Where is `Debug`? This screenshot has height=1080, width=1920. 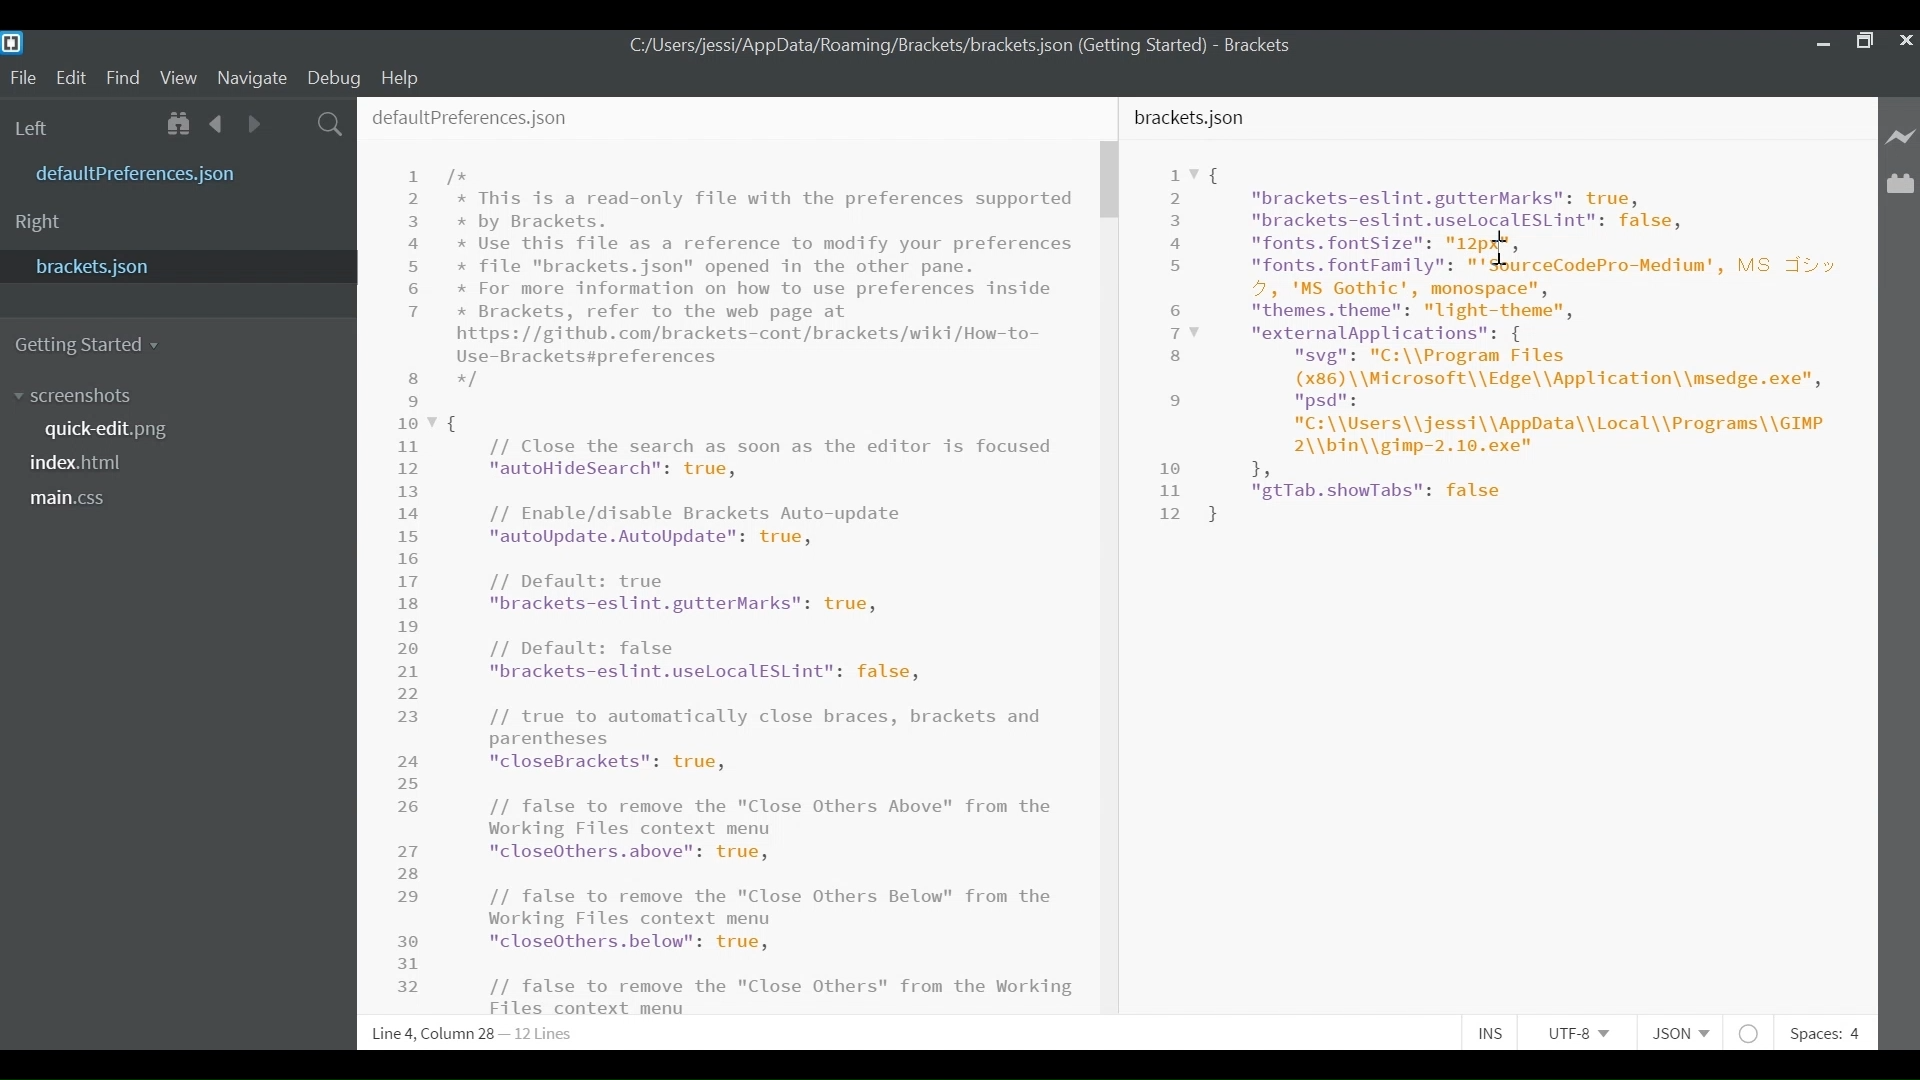
Debug is located at coordinates (334, 76).